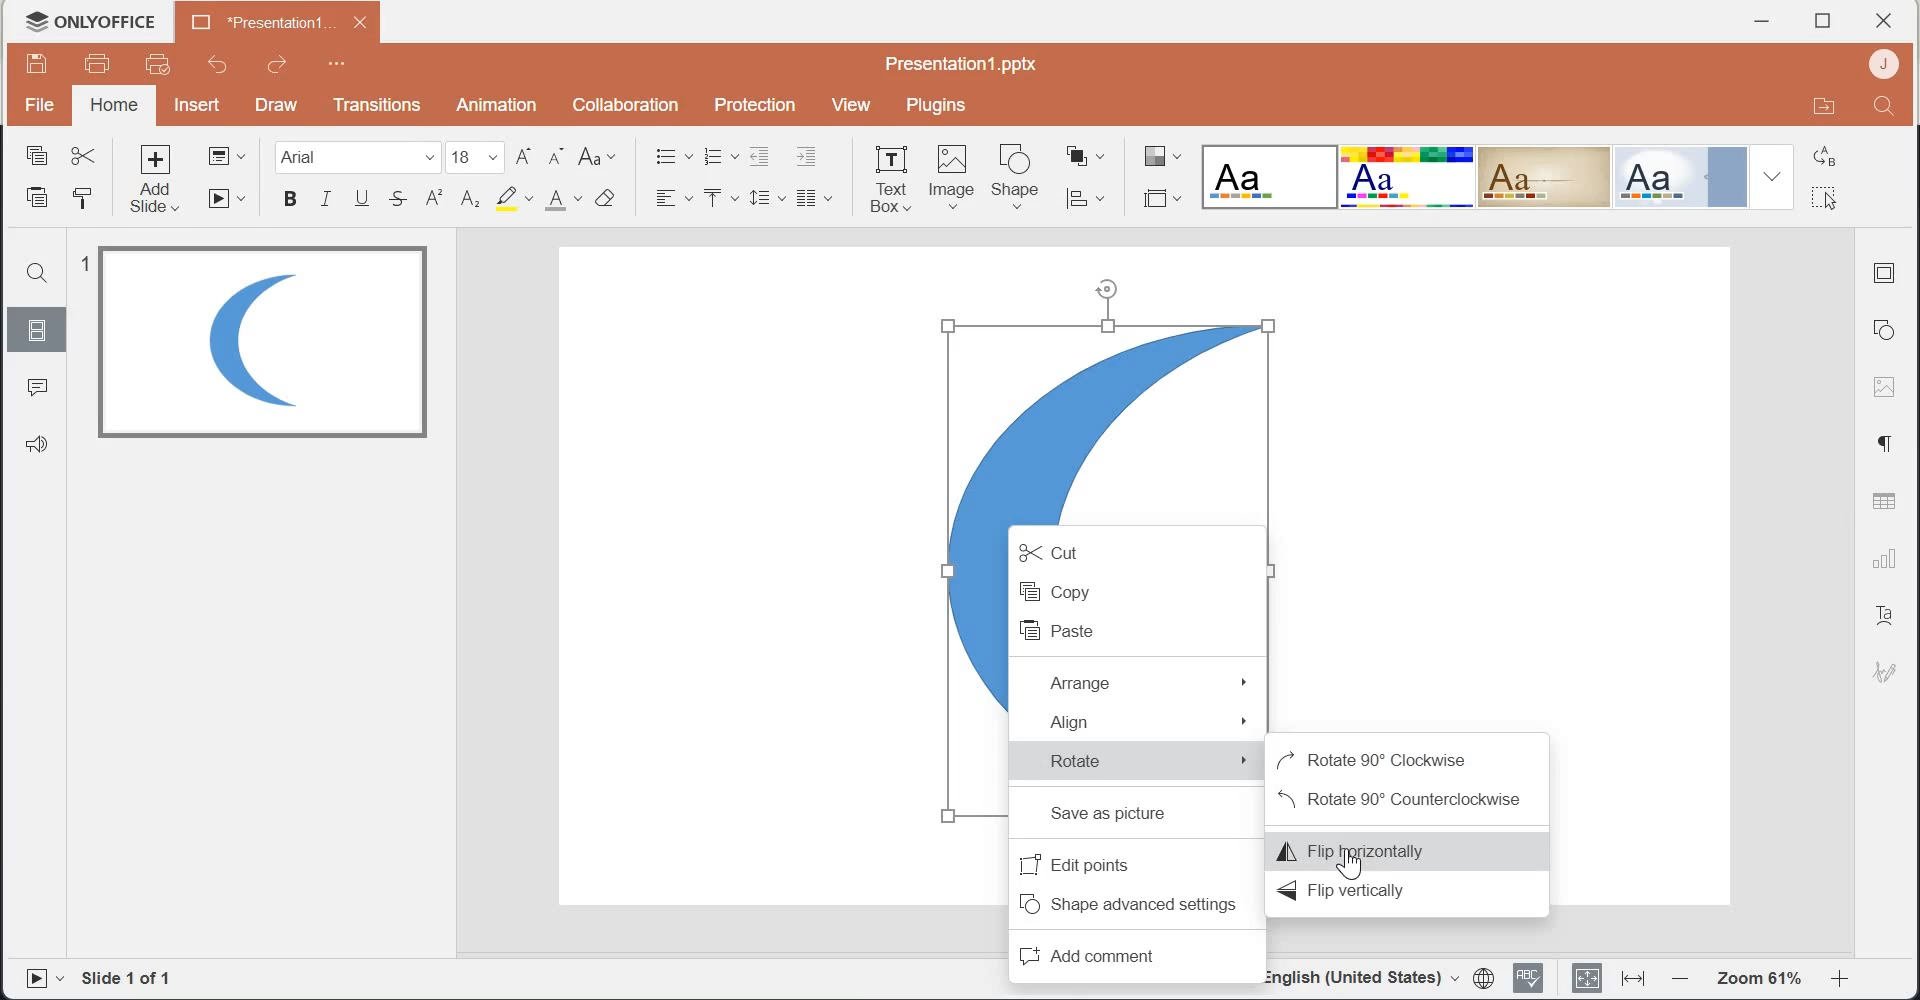 Image resolution: width=1920 pixels, height=1000 pixels. What do you see at coordinates (1883, 20) in the screenshot?
I see `close` at bounding box center [1883, 20].